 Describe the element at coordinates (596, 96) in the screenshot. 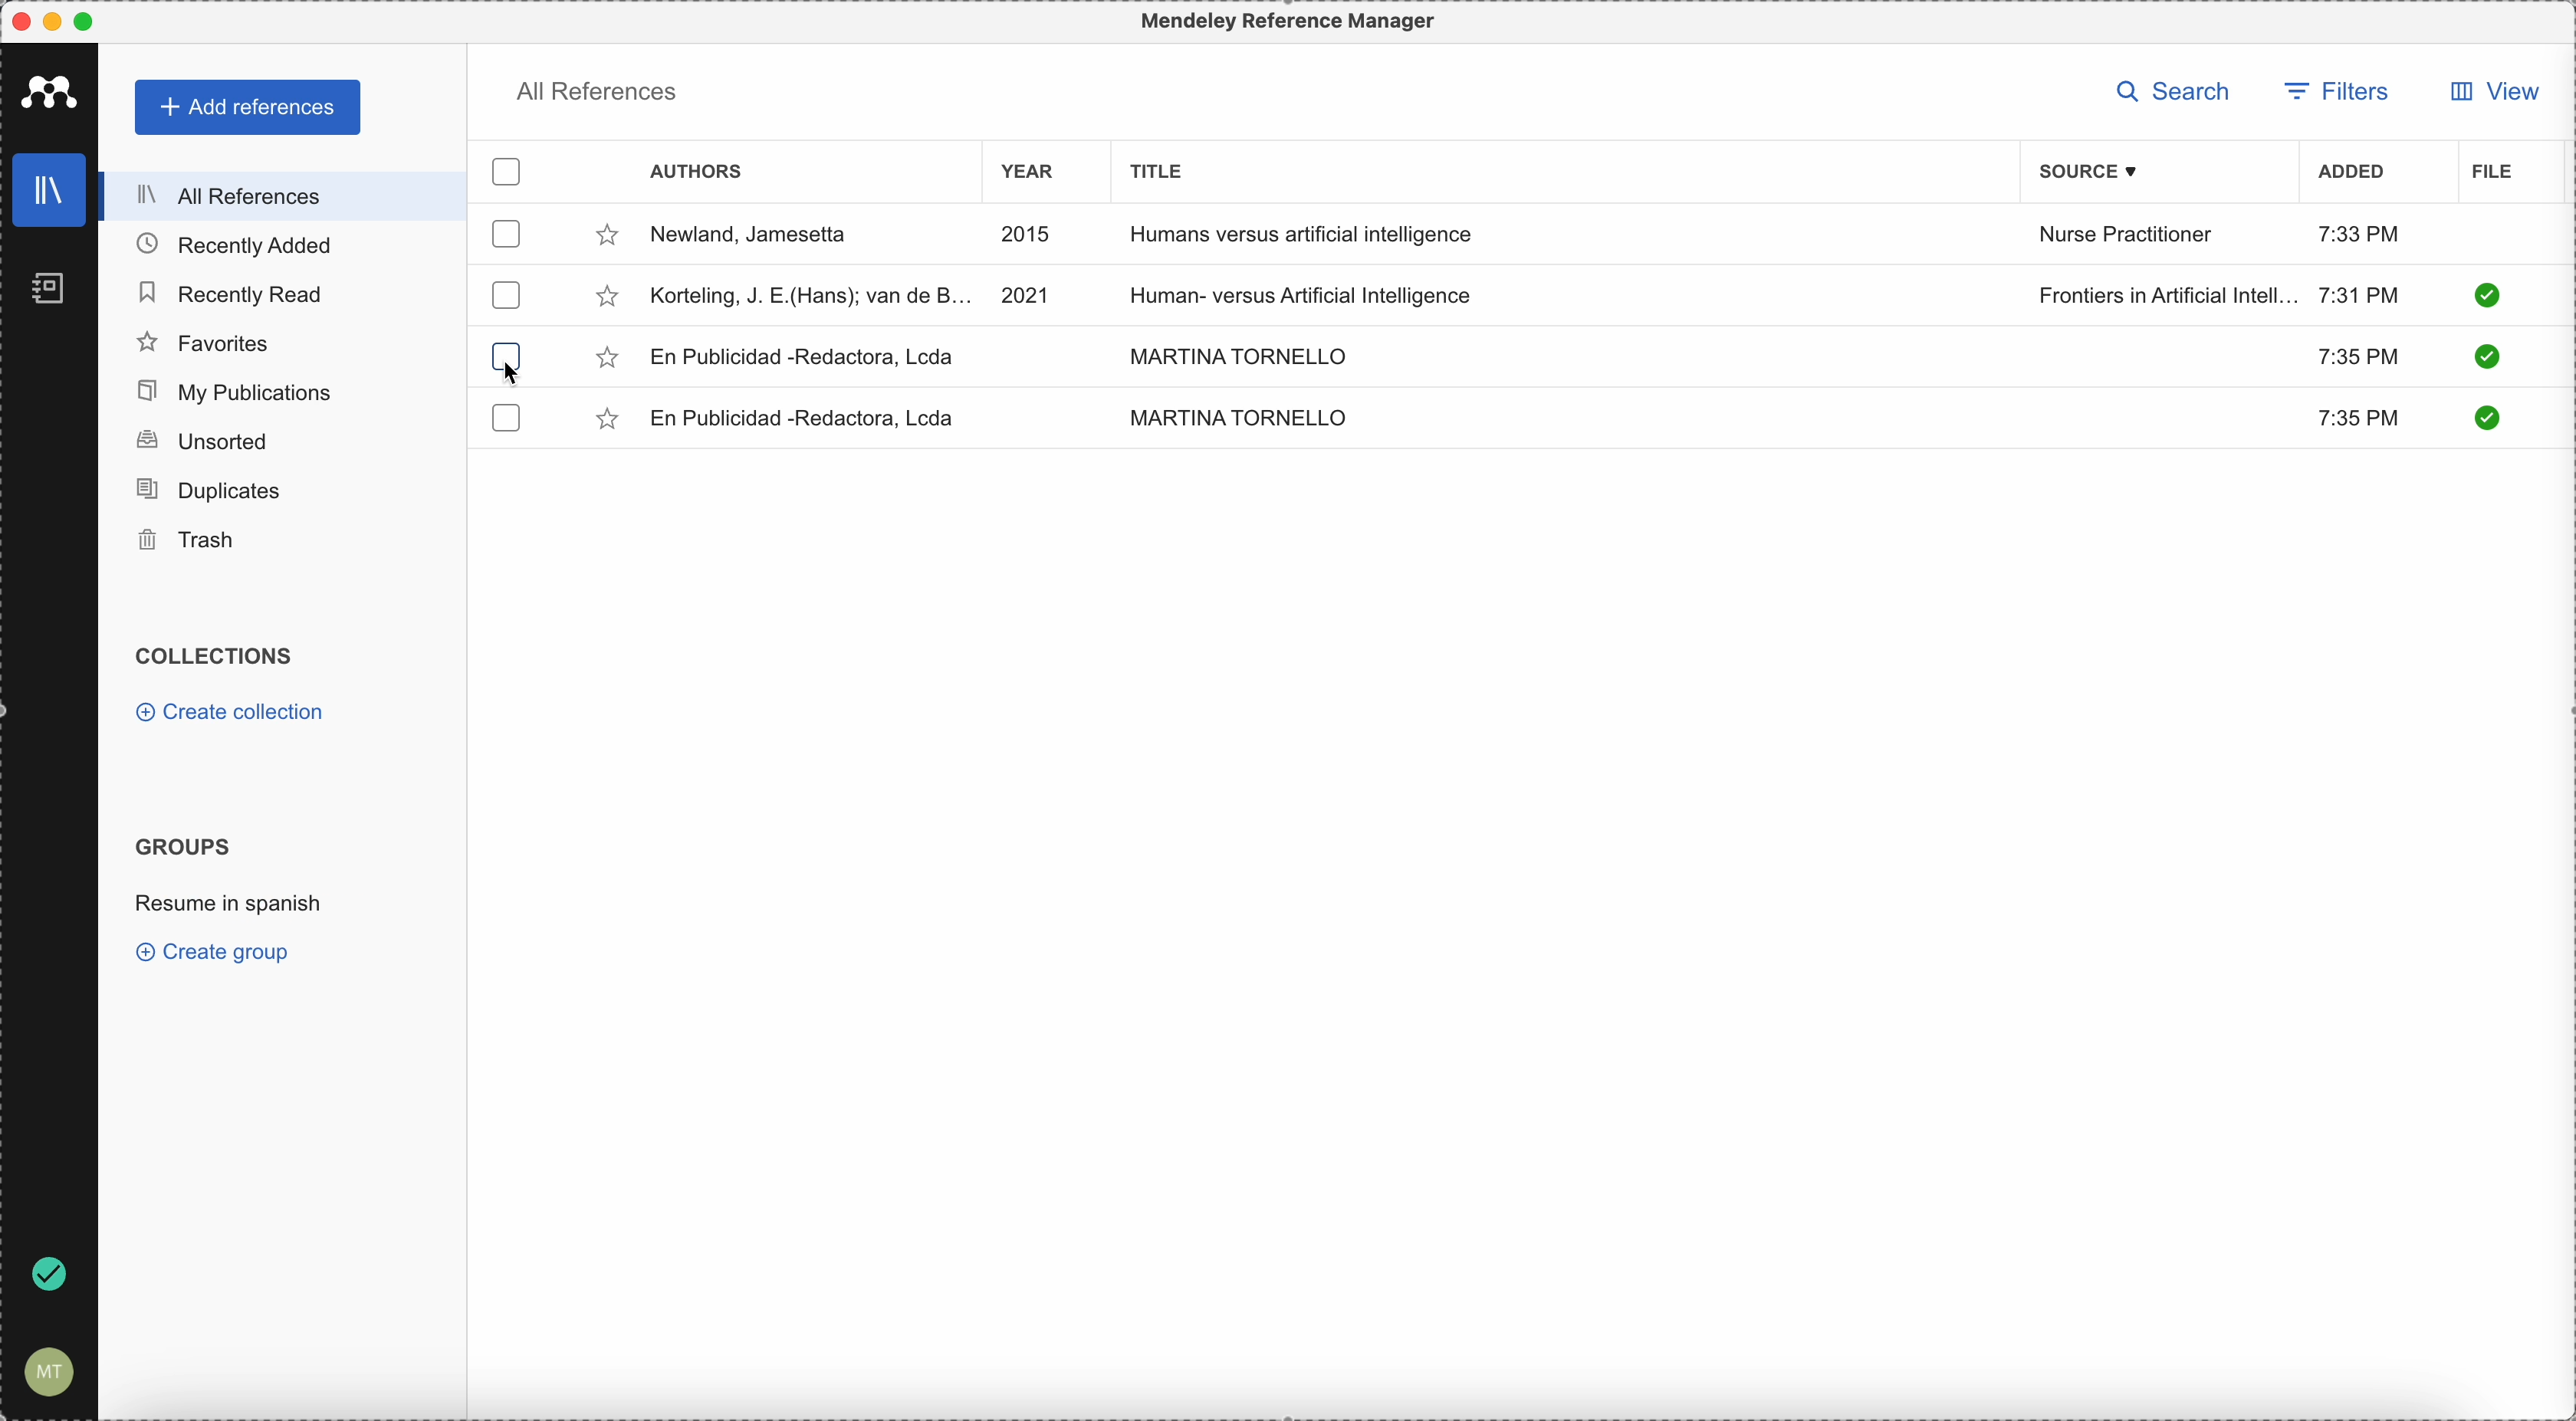

I see `all references` at that location.